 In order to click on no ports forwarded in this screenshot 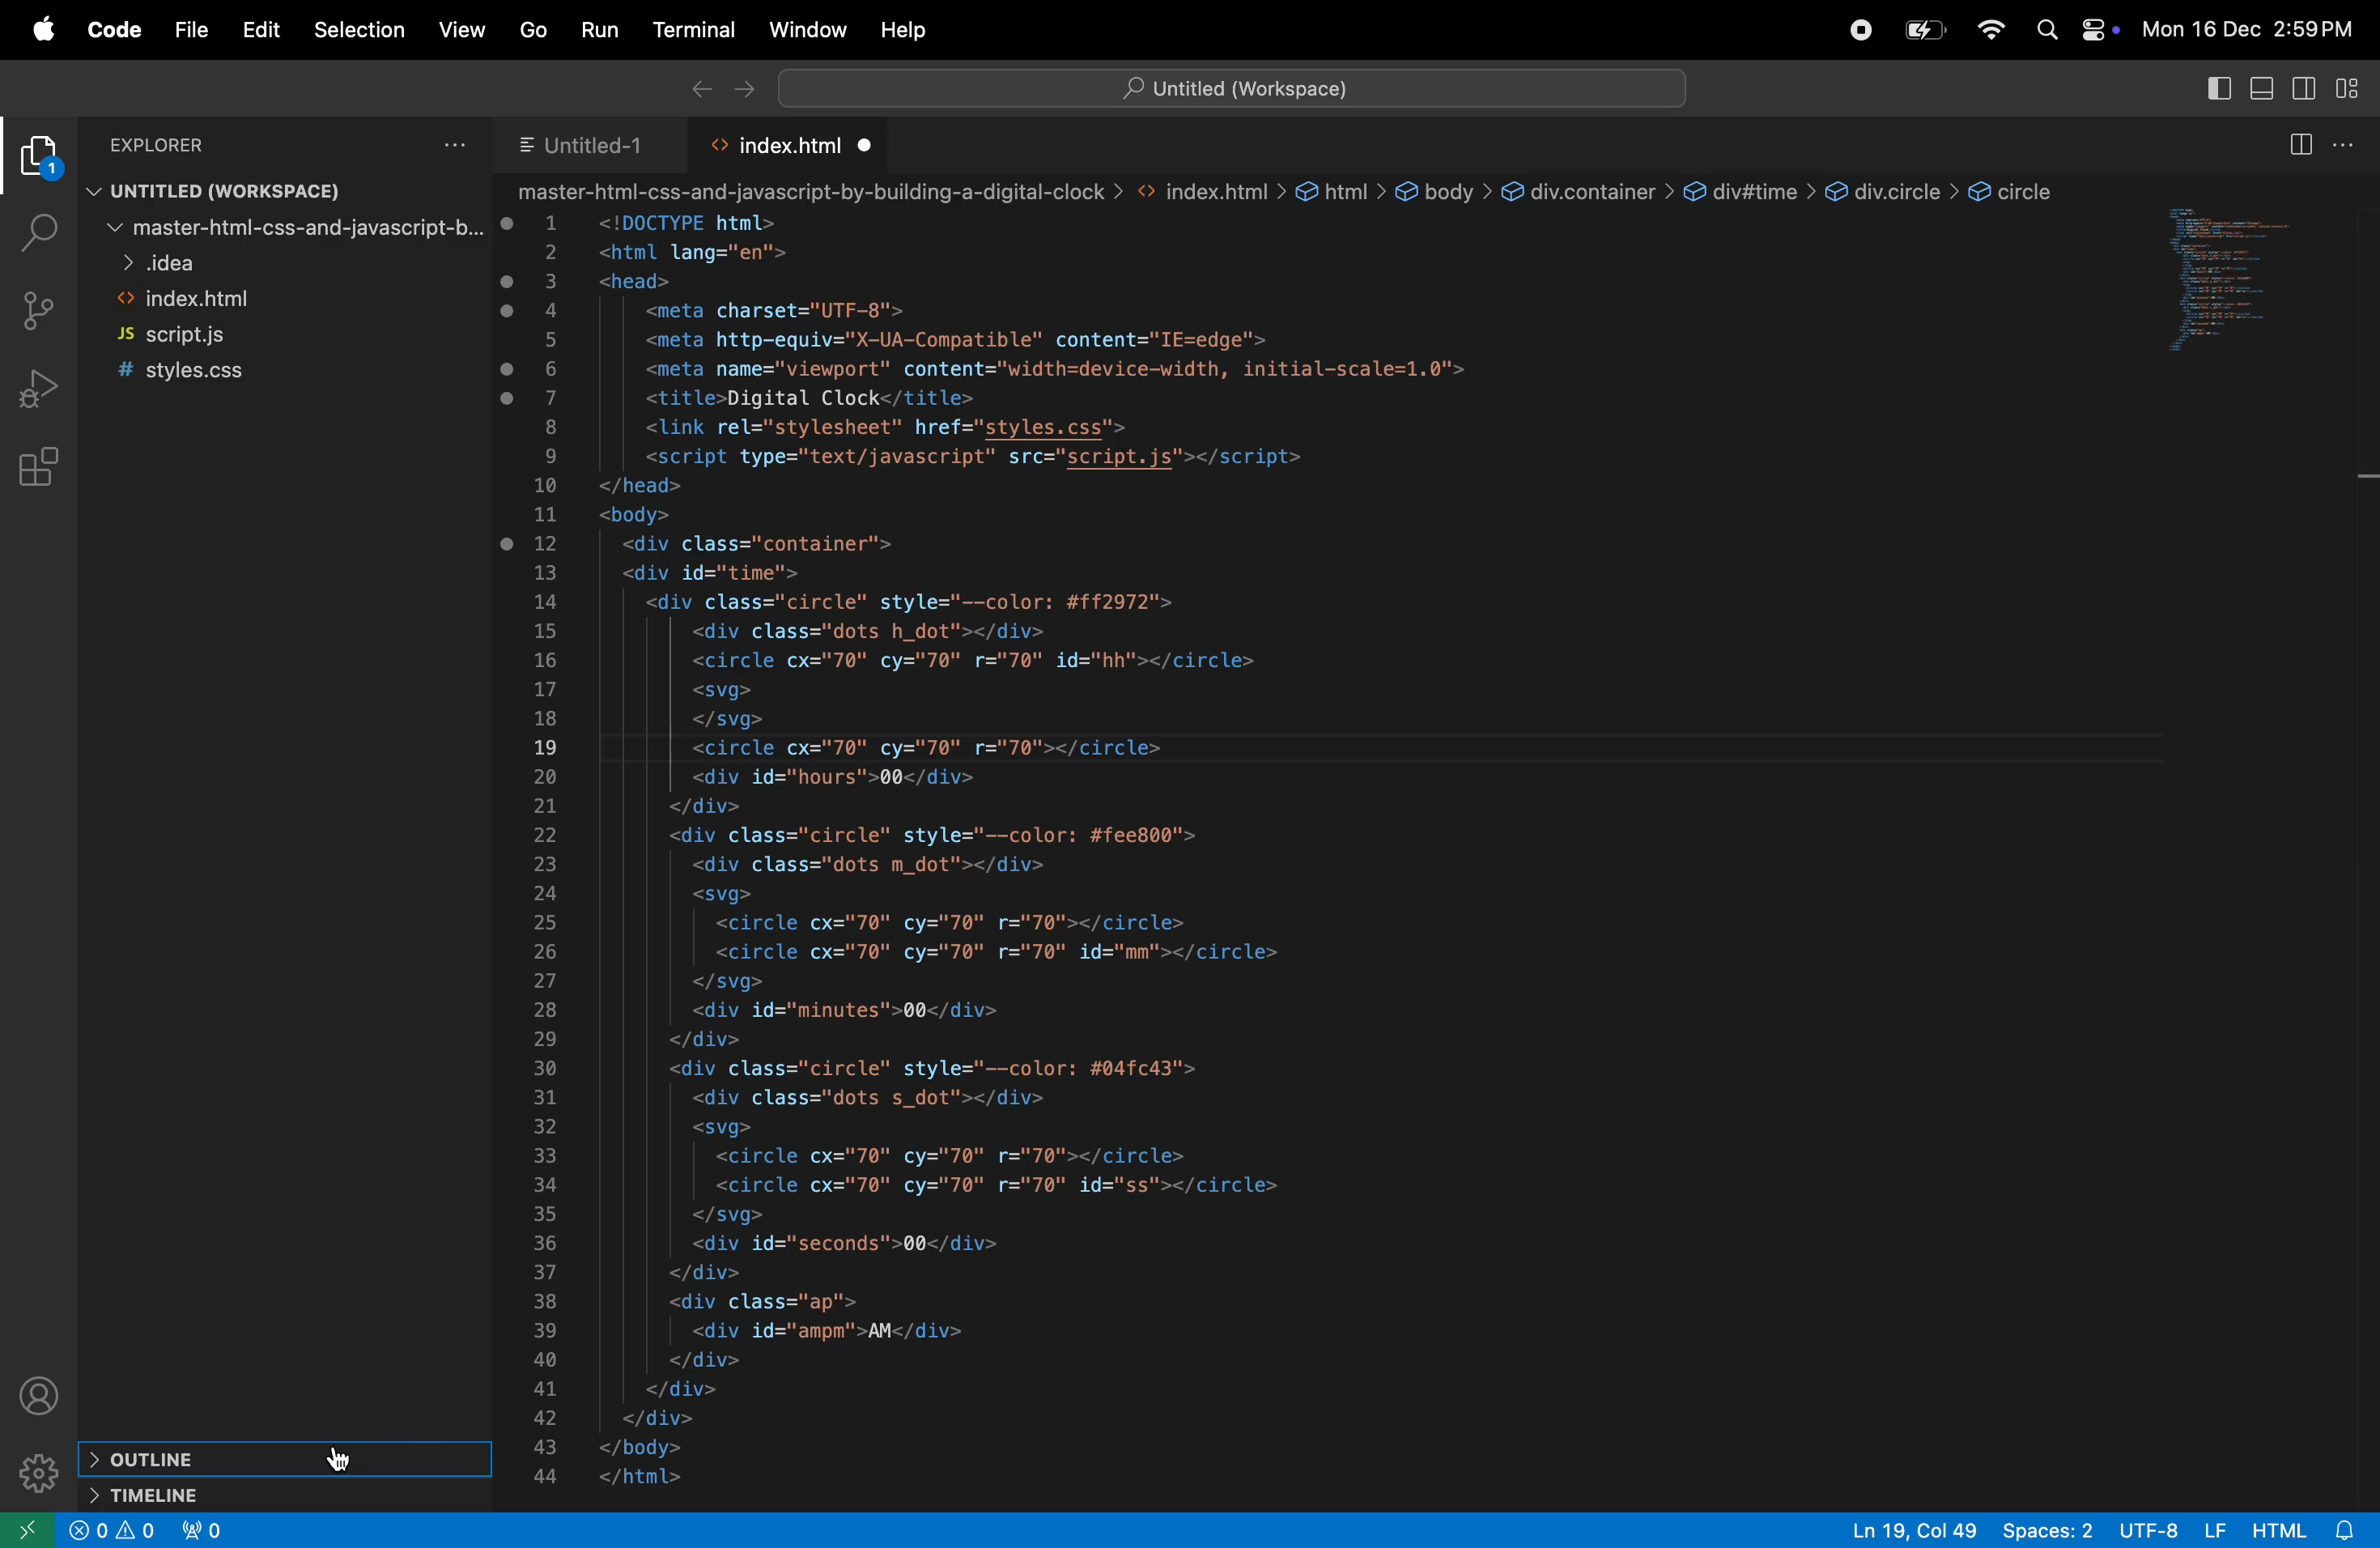, I will do `click(204, 1529)`.